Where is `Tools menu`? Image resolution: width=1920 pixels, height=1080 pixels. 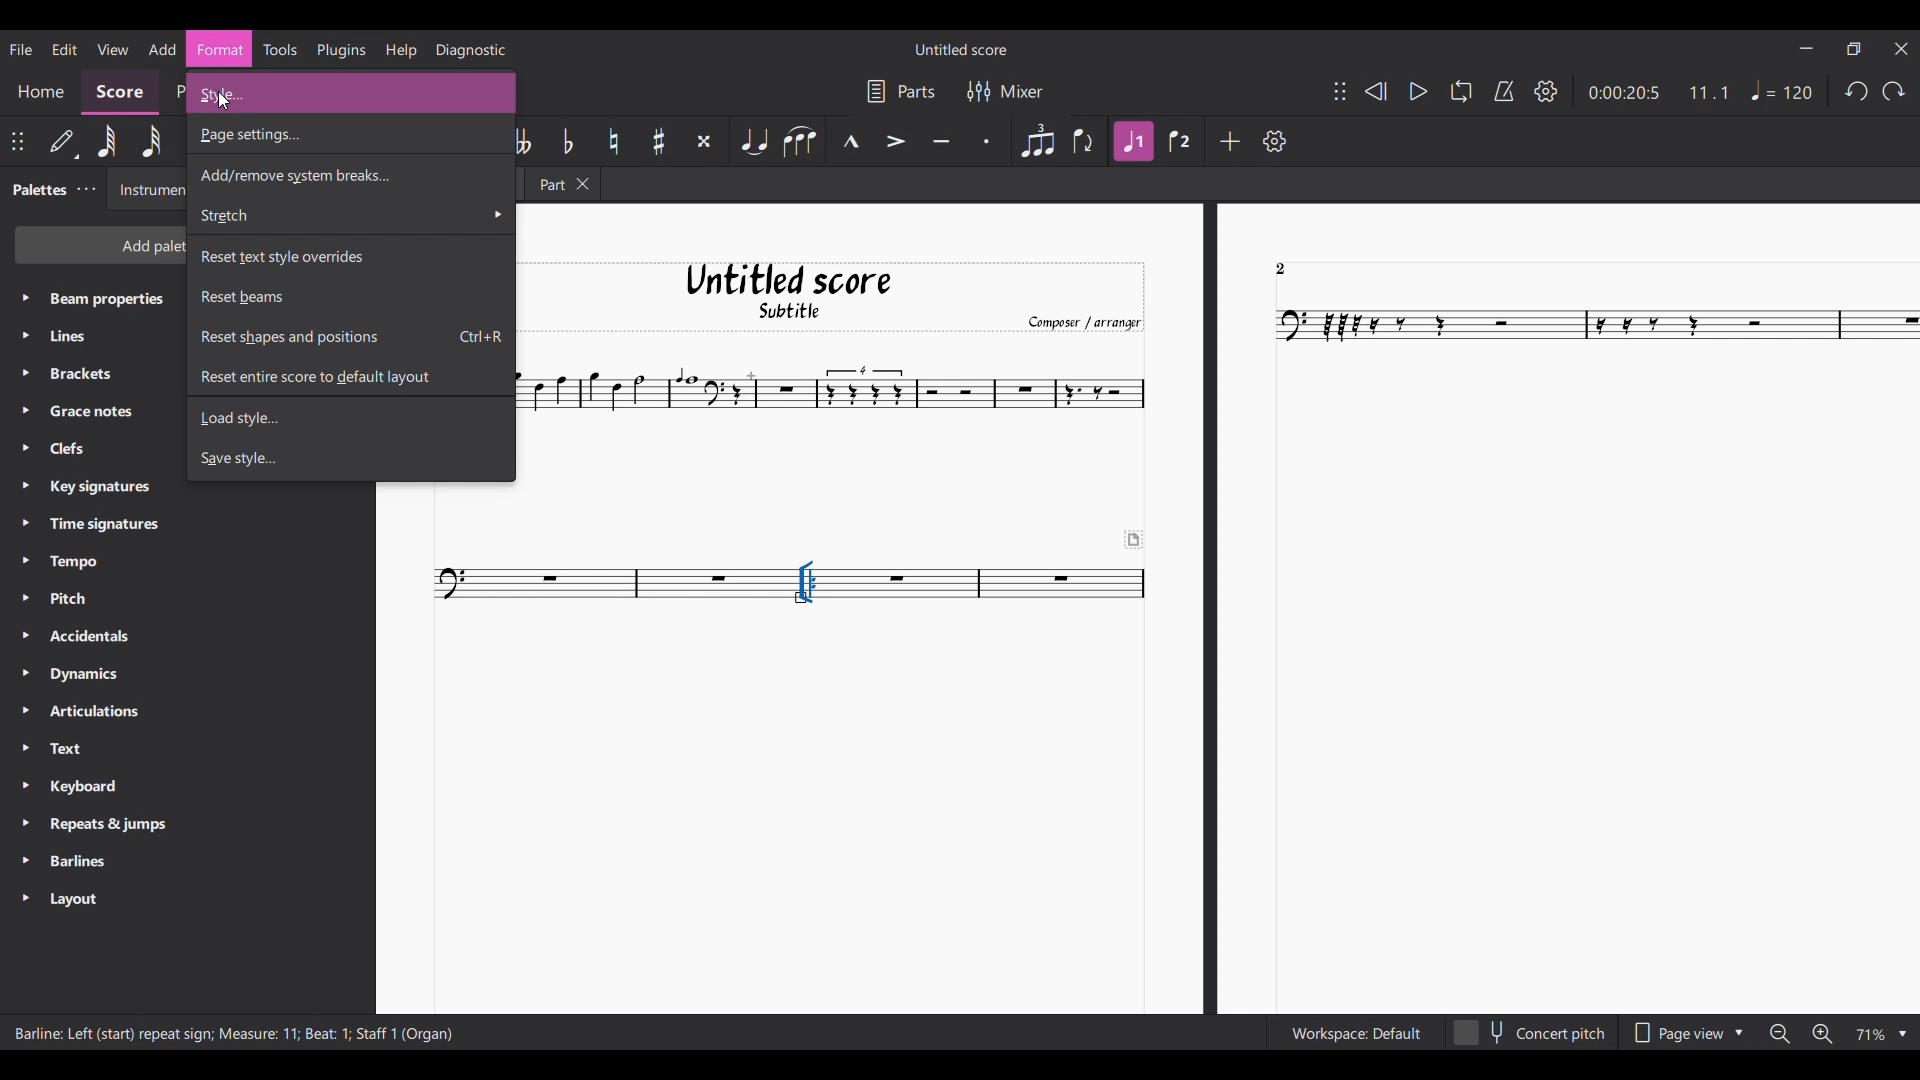
Tools menu is located at coordinates (280, 49).